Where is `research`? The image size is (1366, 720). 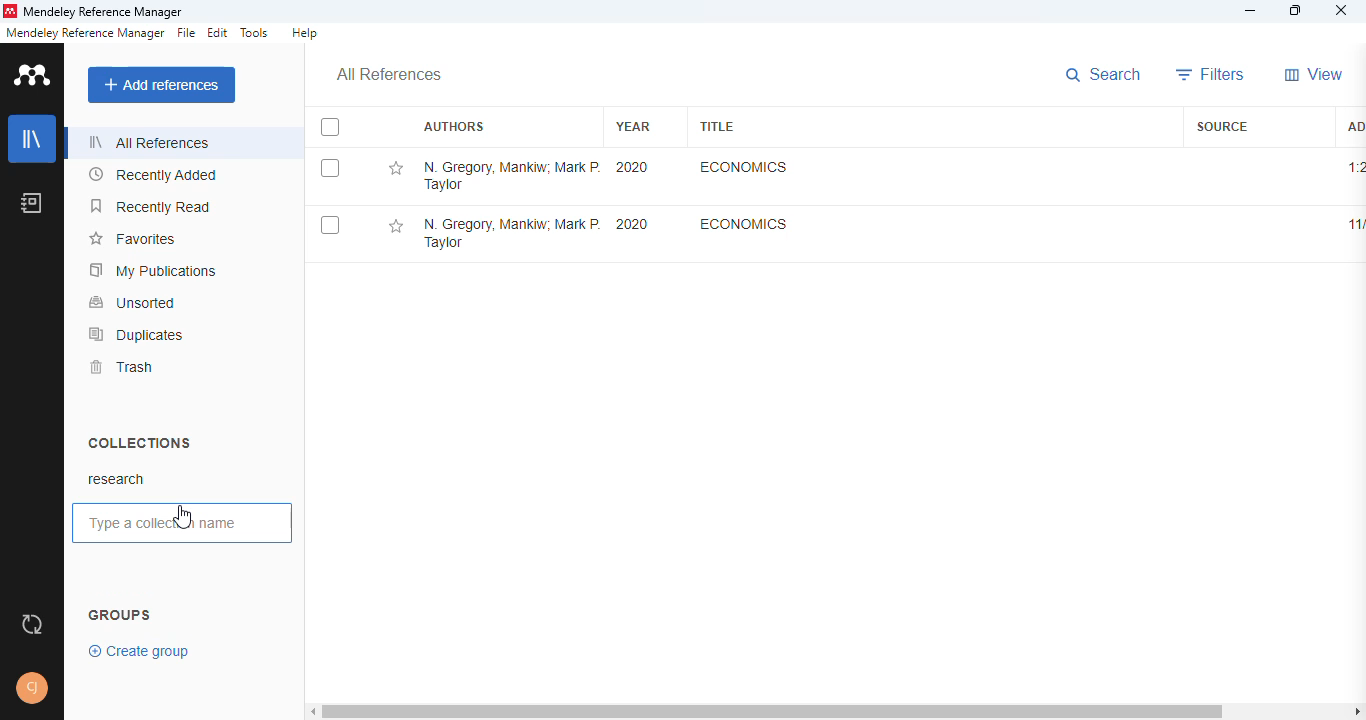 research is located at coordinates (117, 479).